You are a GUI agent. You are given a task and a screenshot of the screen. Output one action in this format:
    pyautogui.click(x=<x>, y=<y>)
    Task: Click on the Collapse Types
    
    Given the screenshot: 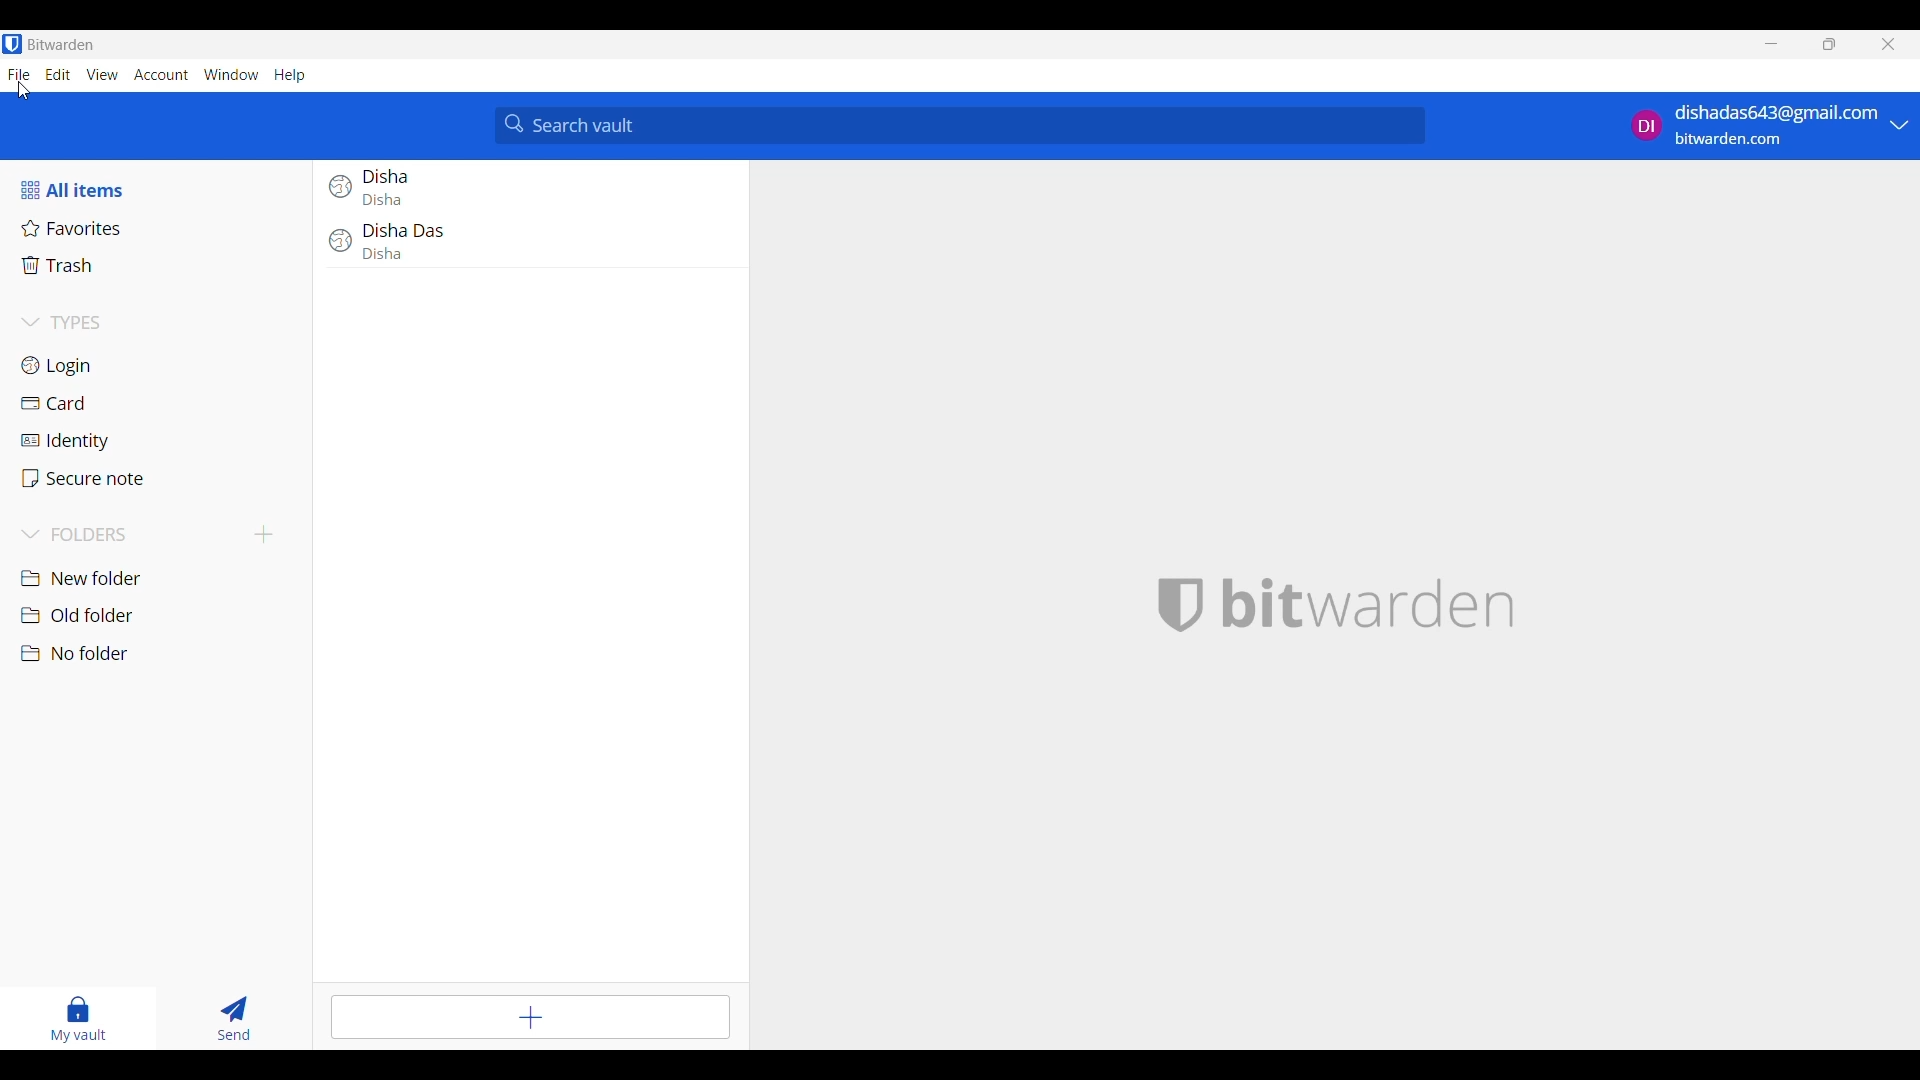 What is the action you would take?
    pyautogui.click(x=64, y=322)
    